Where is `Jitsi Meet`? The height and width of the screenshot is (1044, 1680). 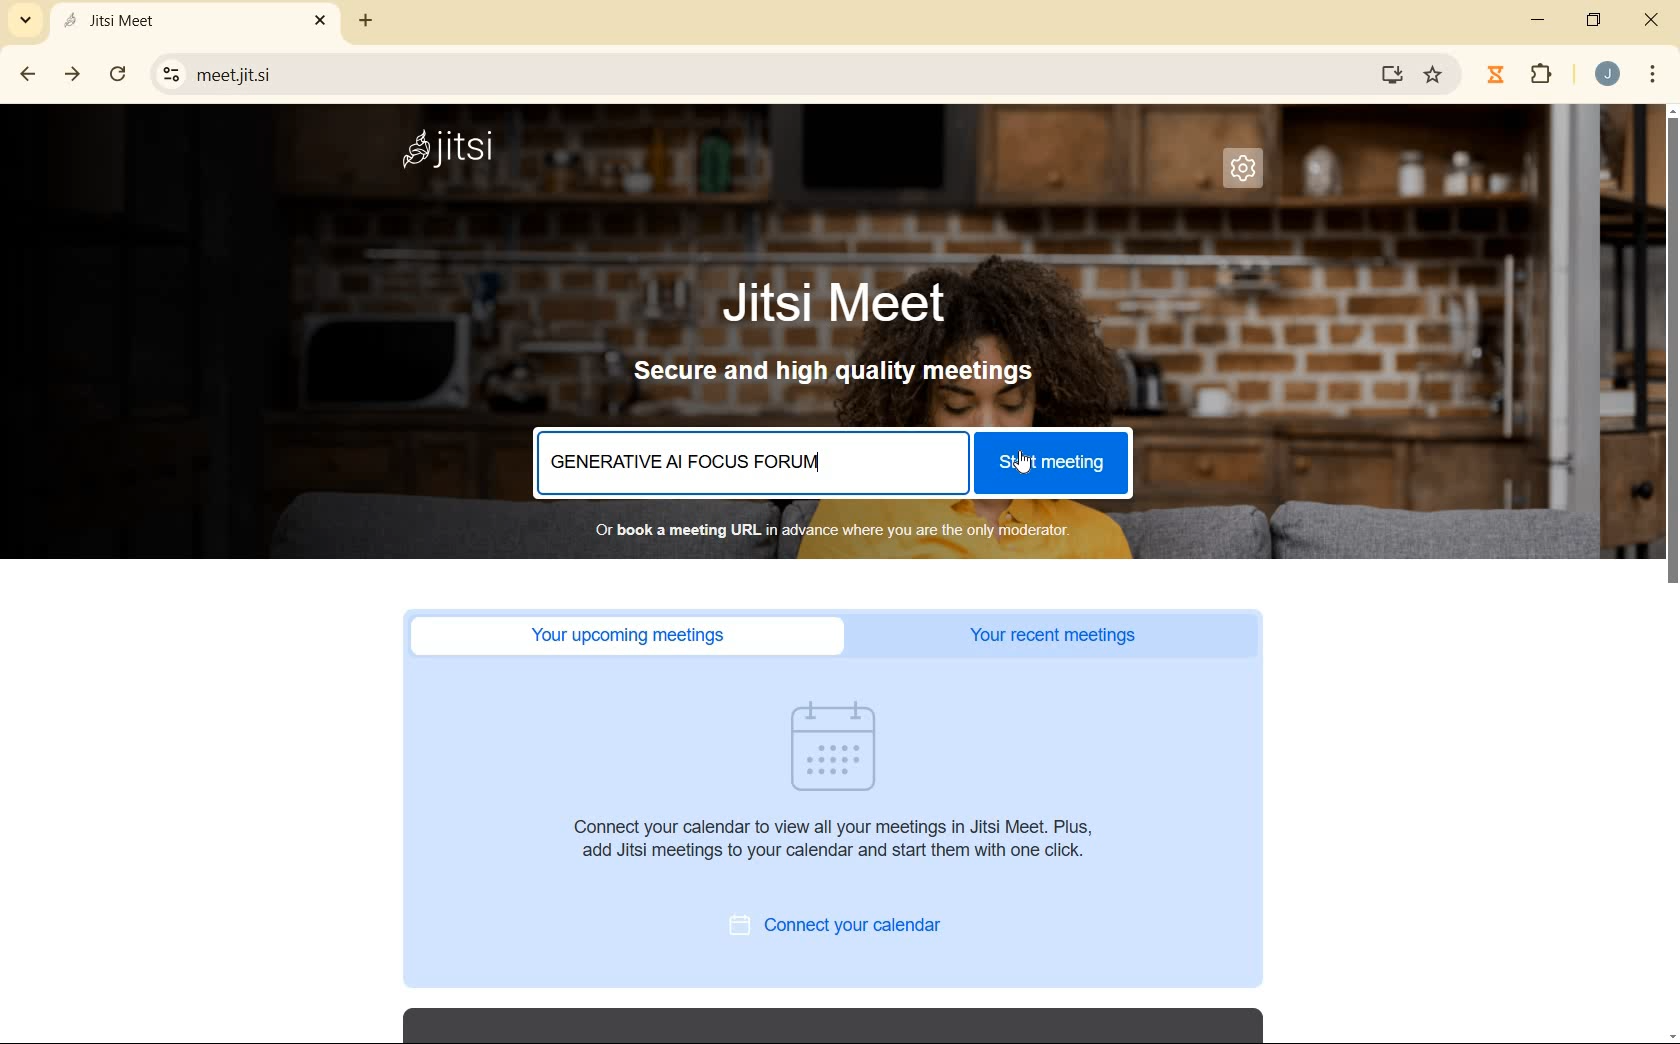
Jitsi Meet is located at coordinates (193, 22).